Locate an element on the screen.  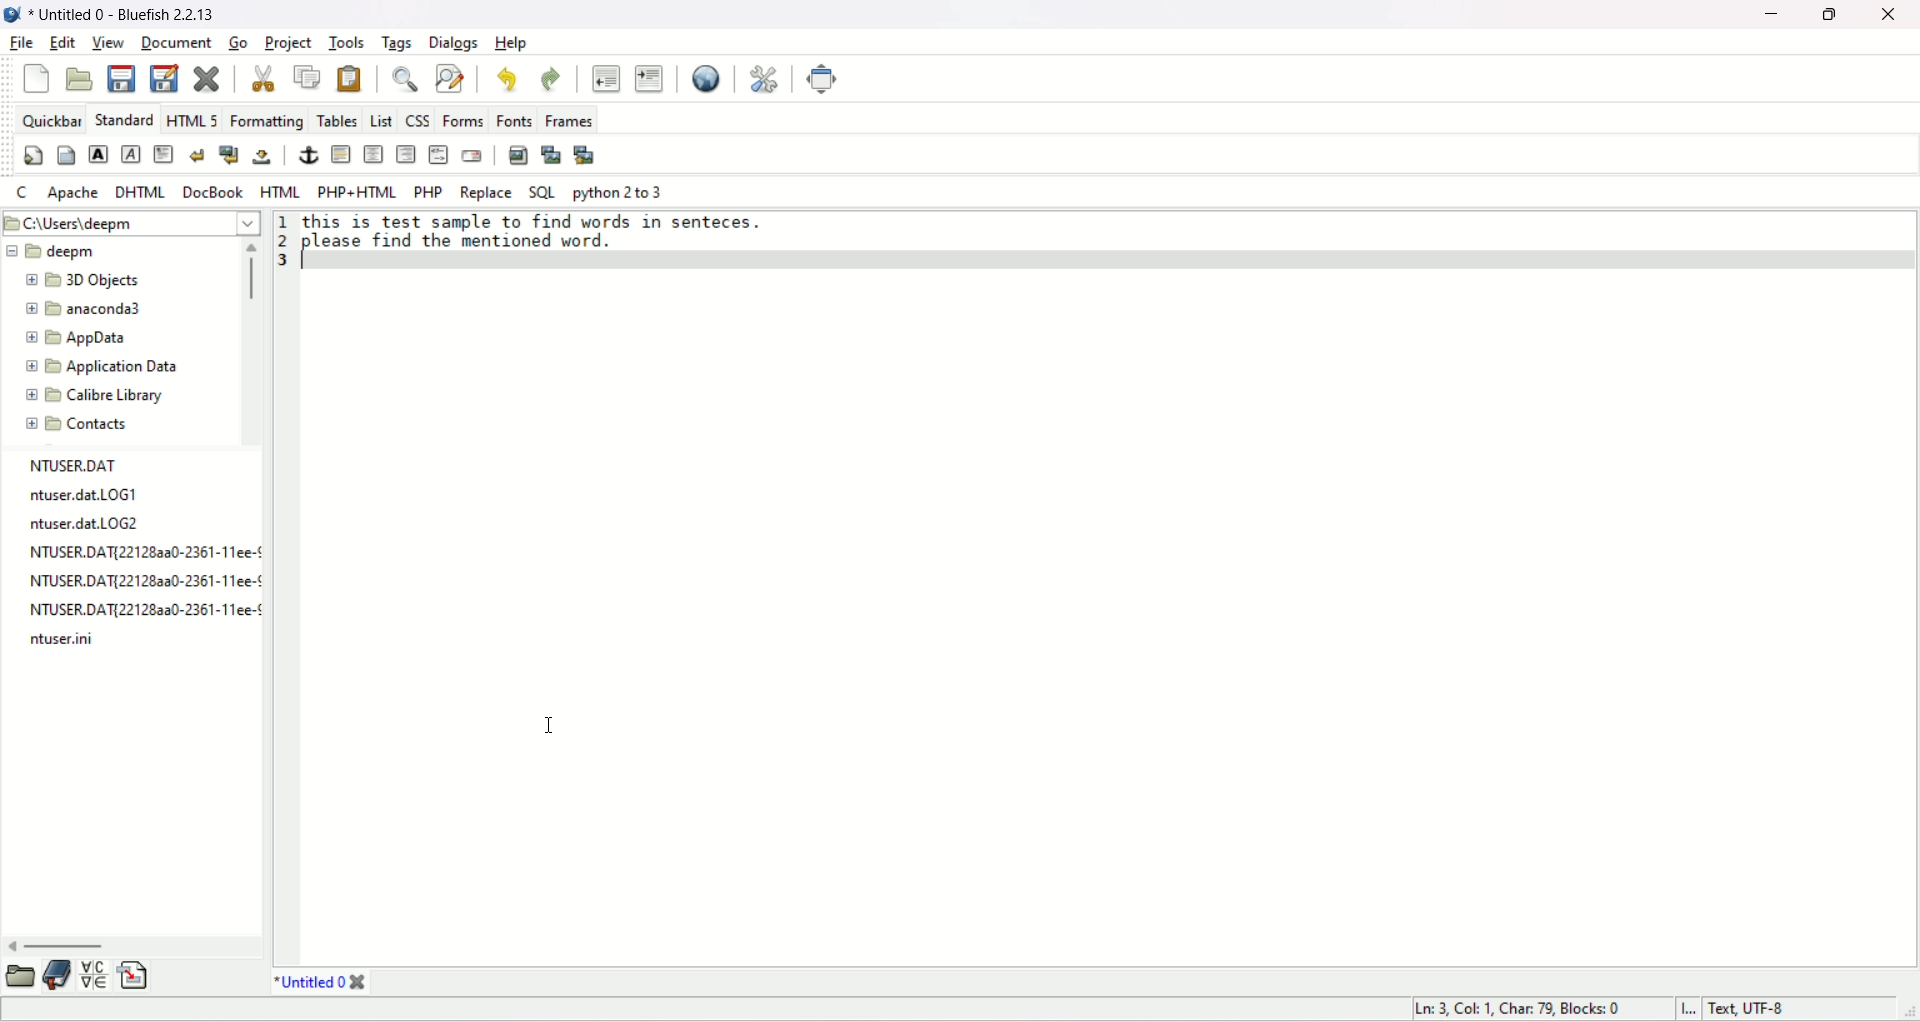
save as is located at coordinates (165, 76).